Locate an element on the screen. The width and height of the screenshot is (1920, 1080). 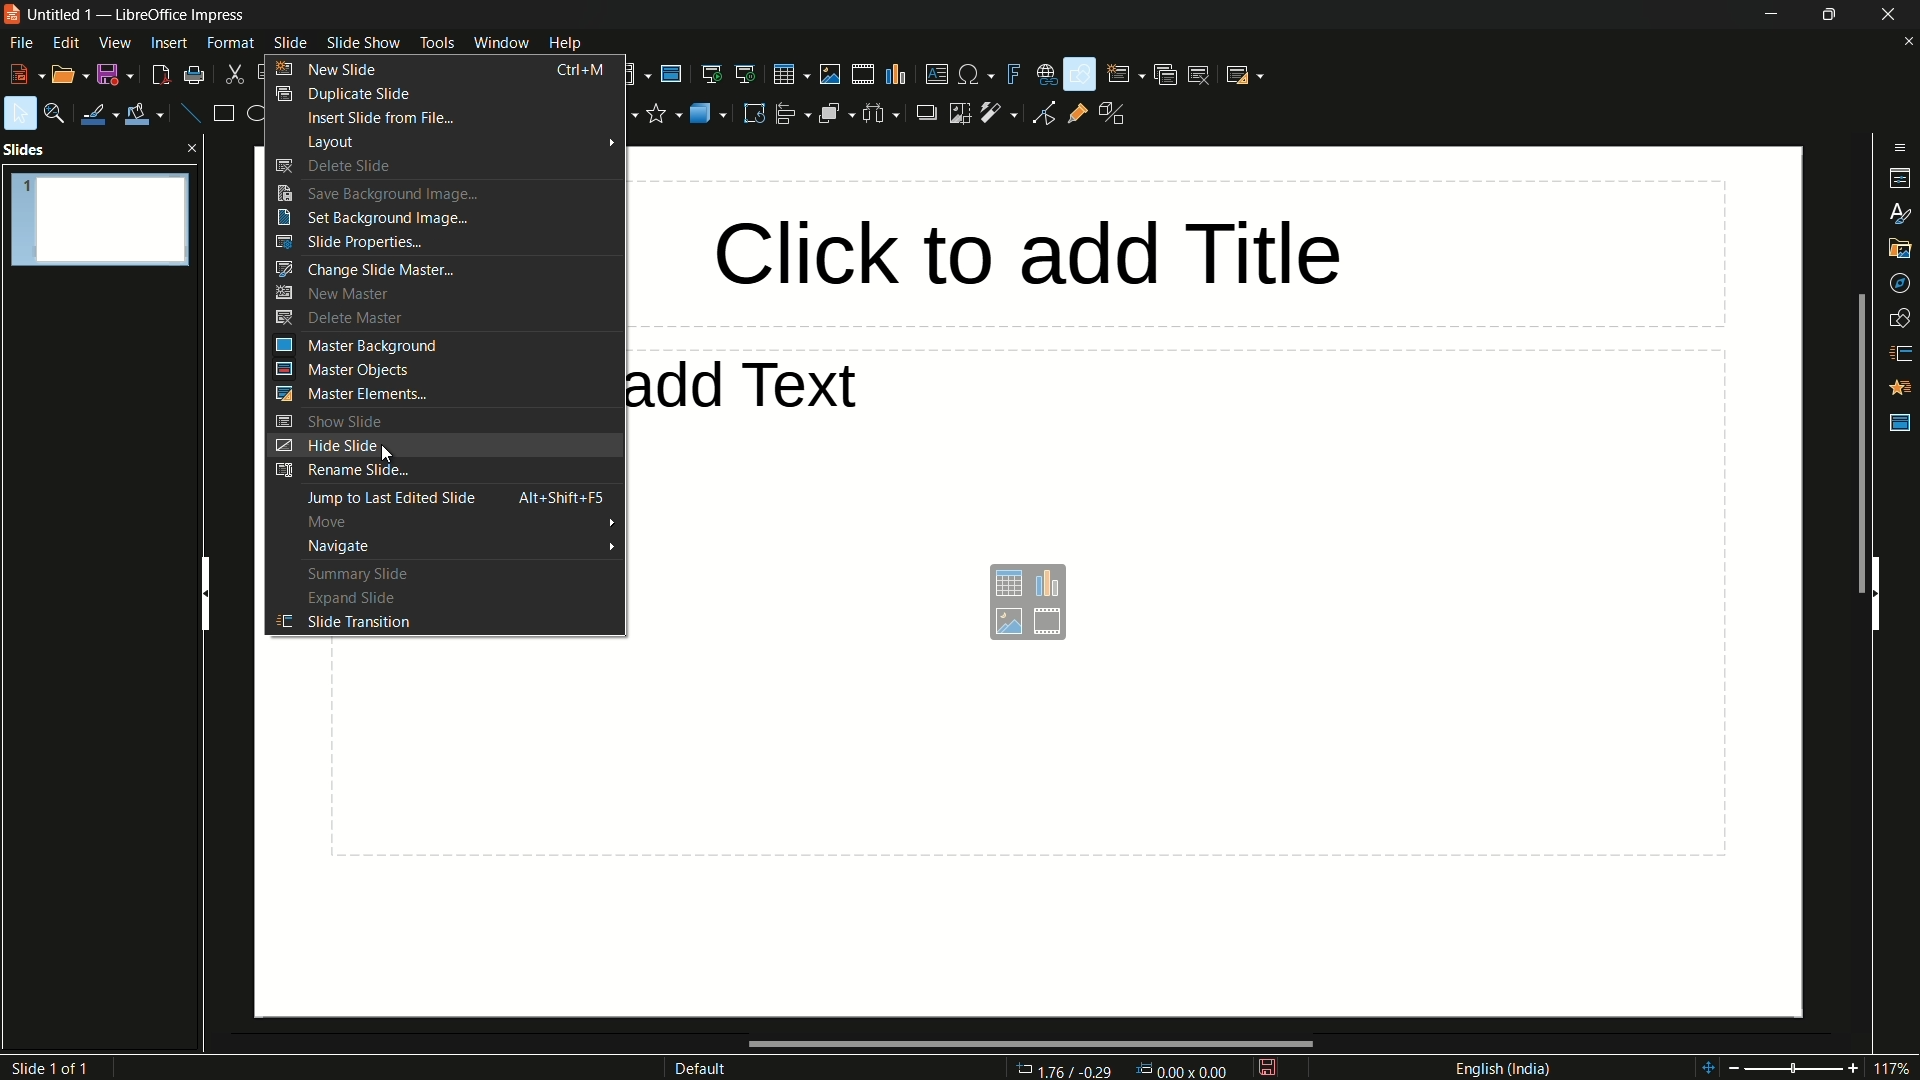
scroll bar is located at coordinates (1029, 1042).